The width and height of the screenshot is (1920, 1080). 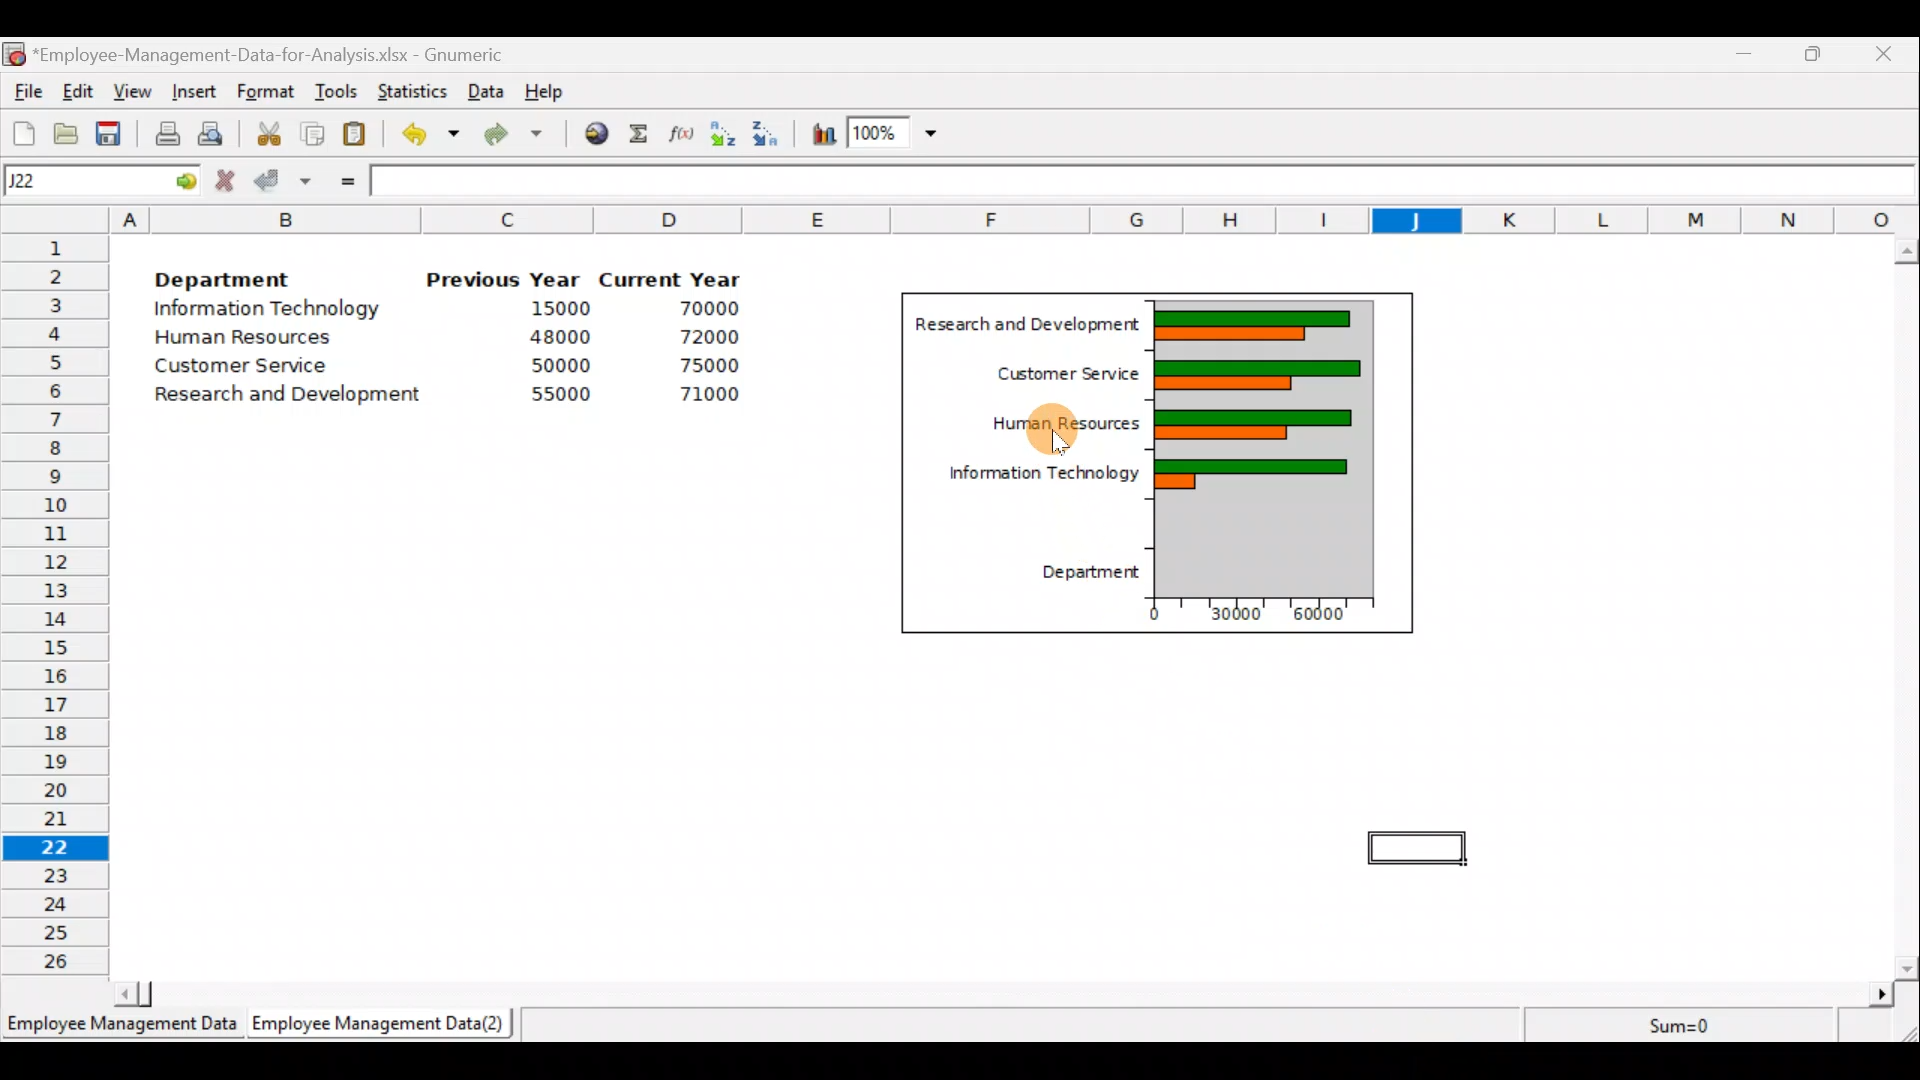 What do you see at coordinates (505, 278) in the screenshot?
I see `Previous Year` at bounding box center [505, 278].